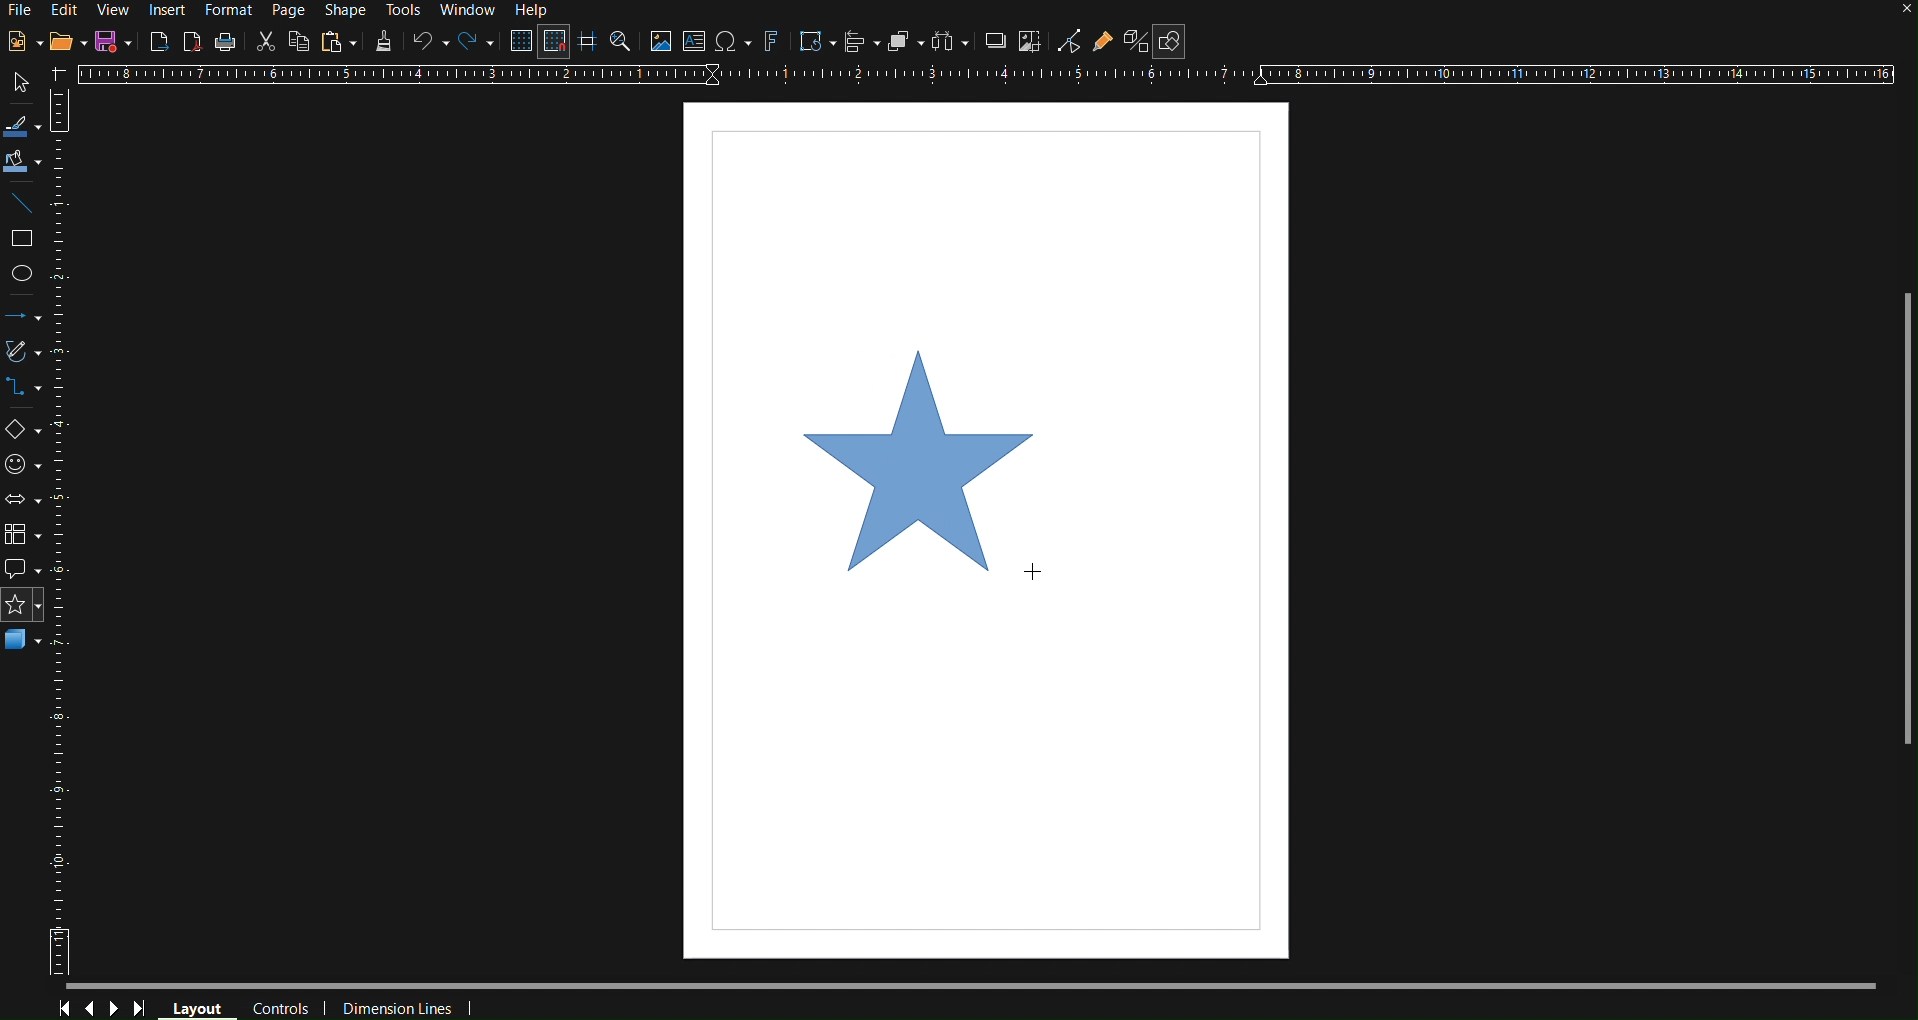 The image size is (1918, 1020). What do you see at coordinates (554, 42) in the screenshot?
I see `Snap to Grid` at bounding box center [554, 42].